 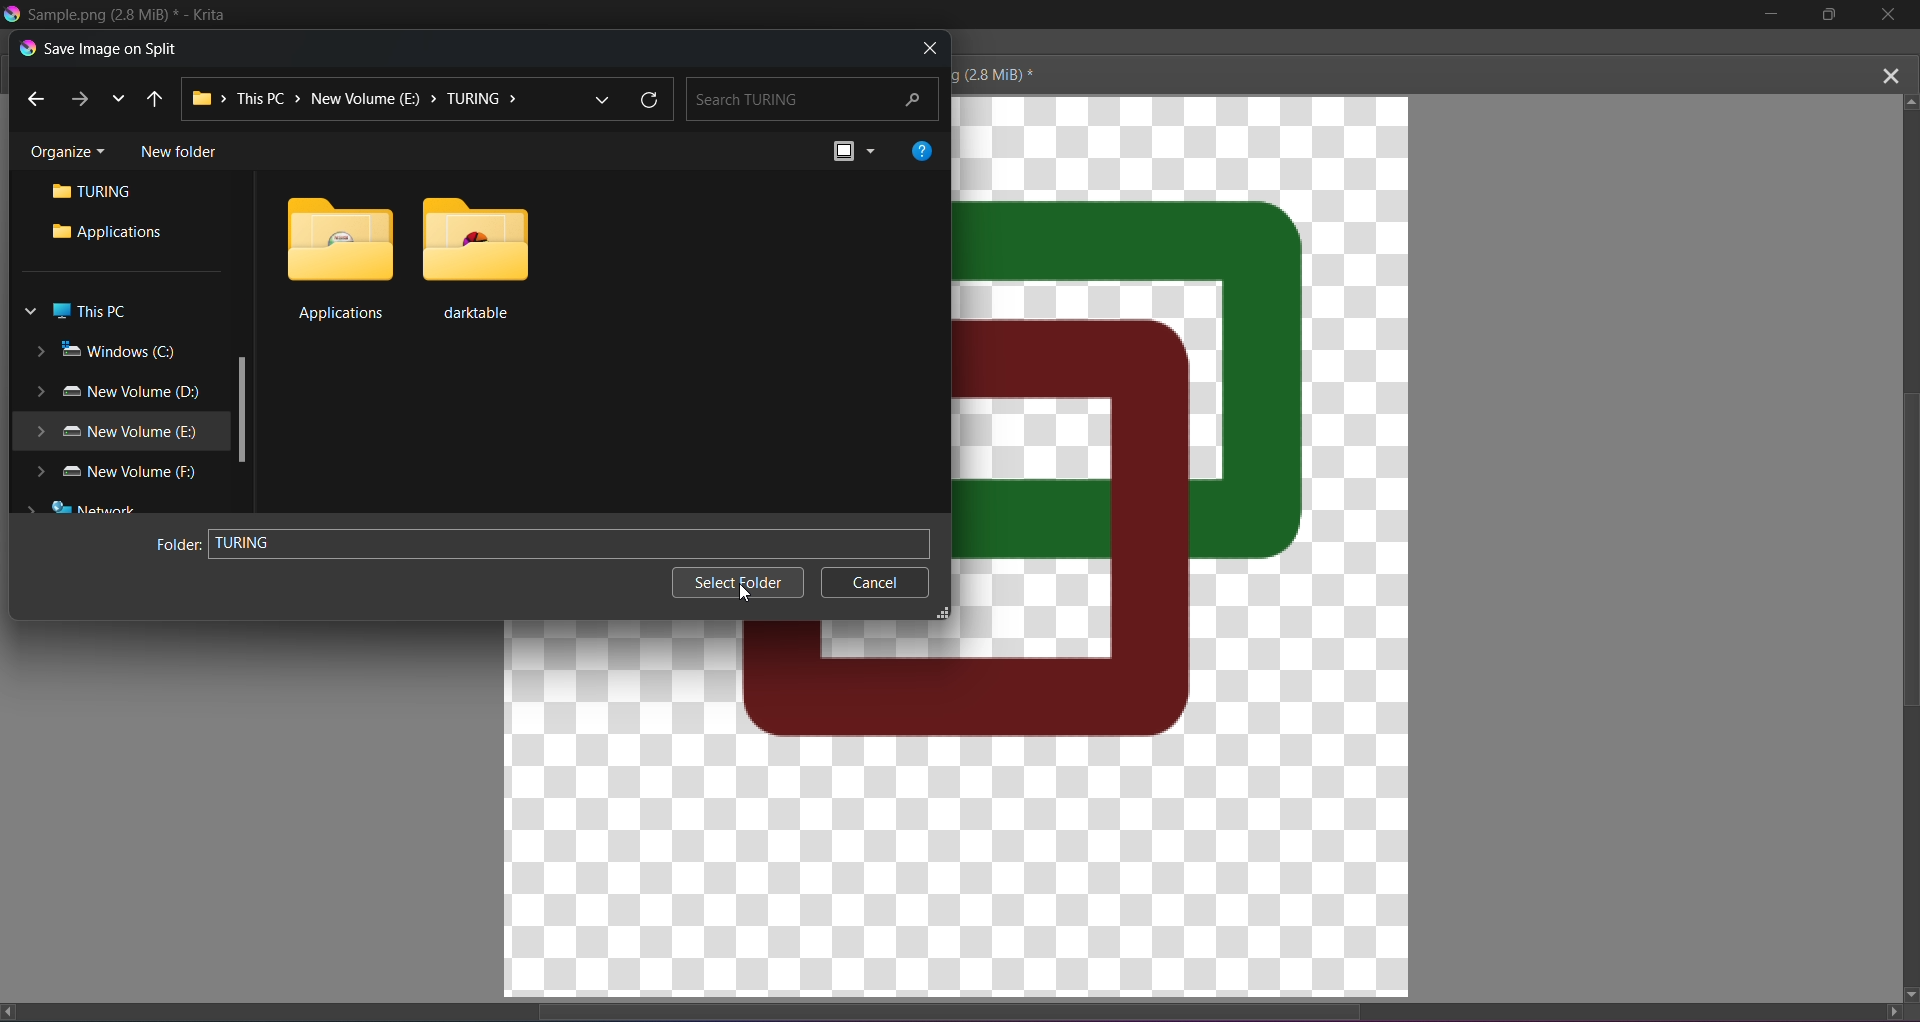 I want to click on Logo, so click(x=12, y=13).